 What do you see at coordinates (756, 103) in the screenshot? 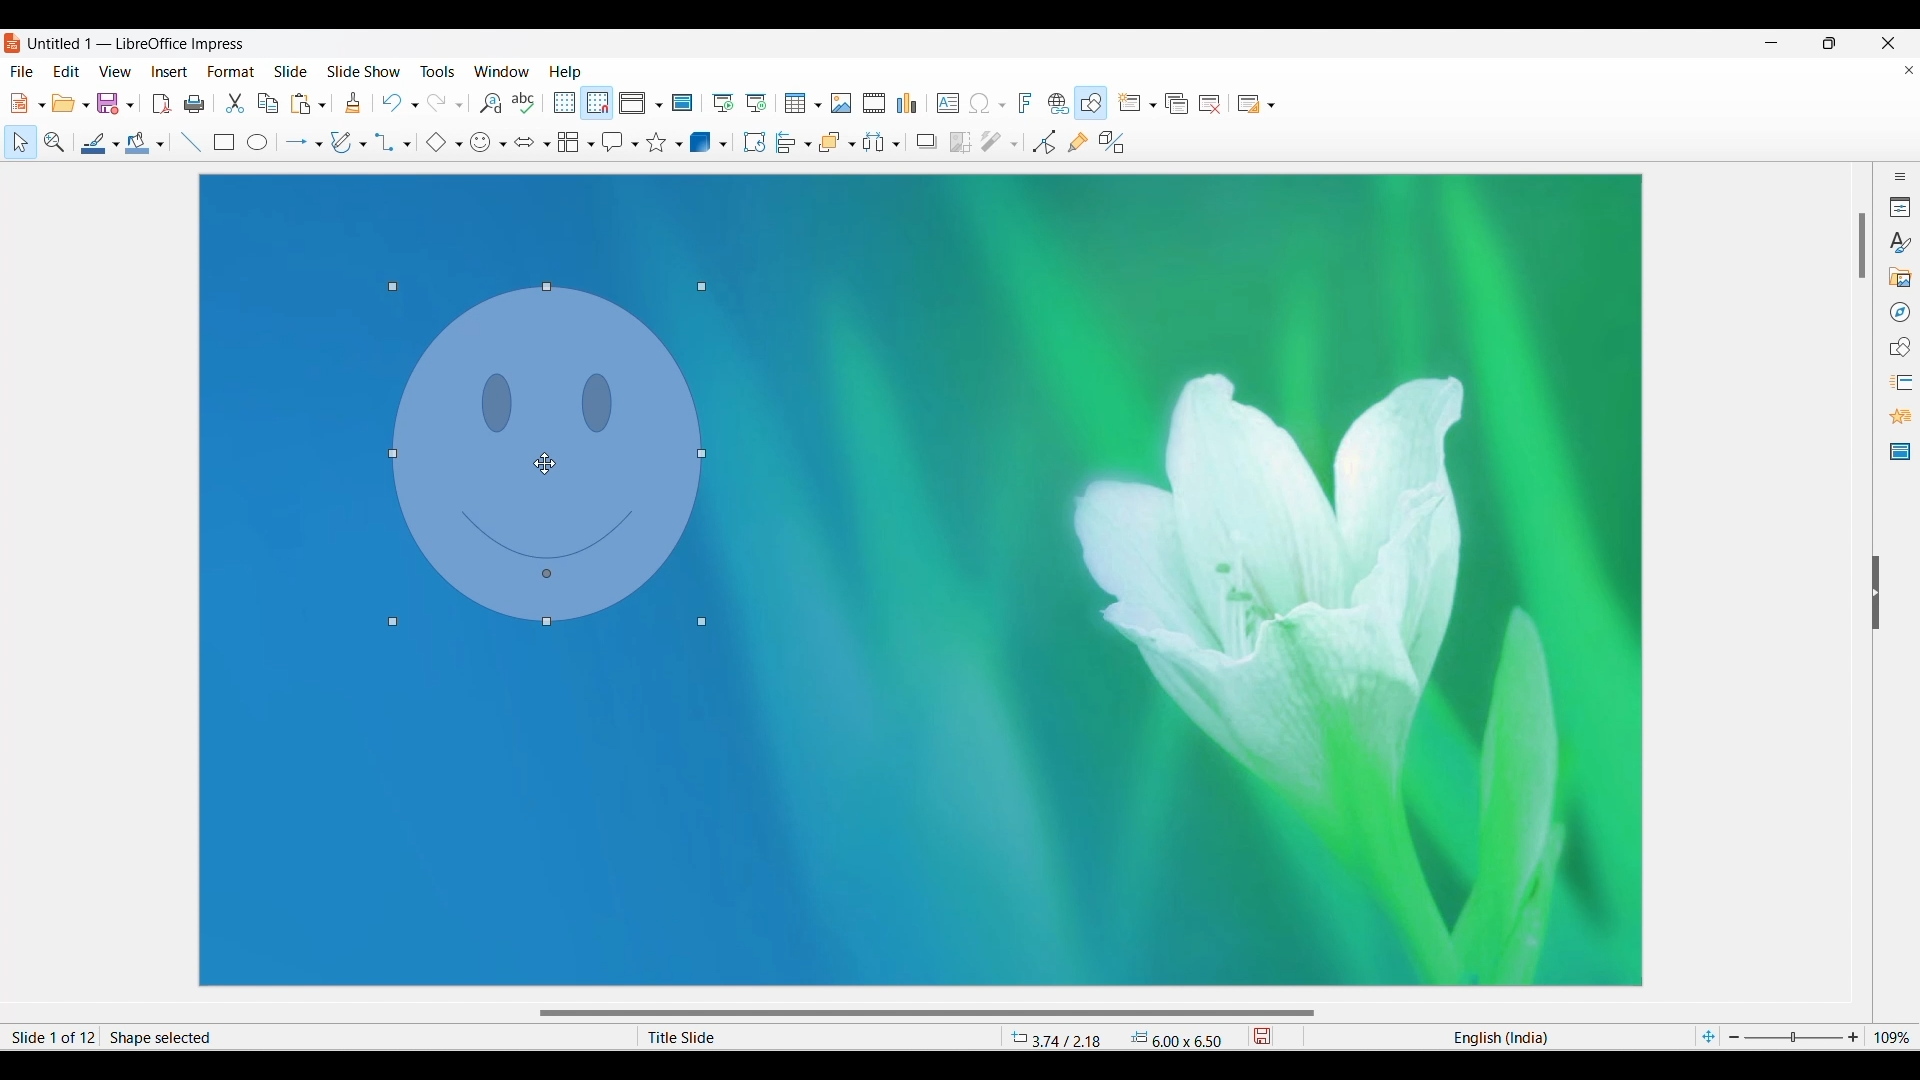
I see `Start from current slide` at bounding box center [756, 103].